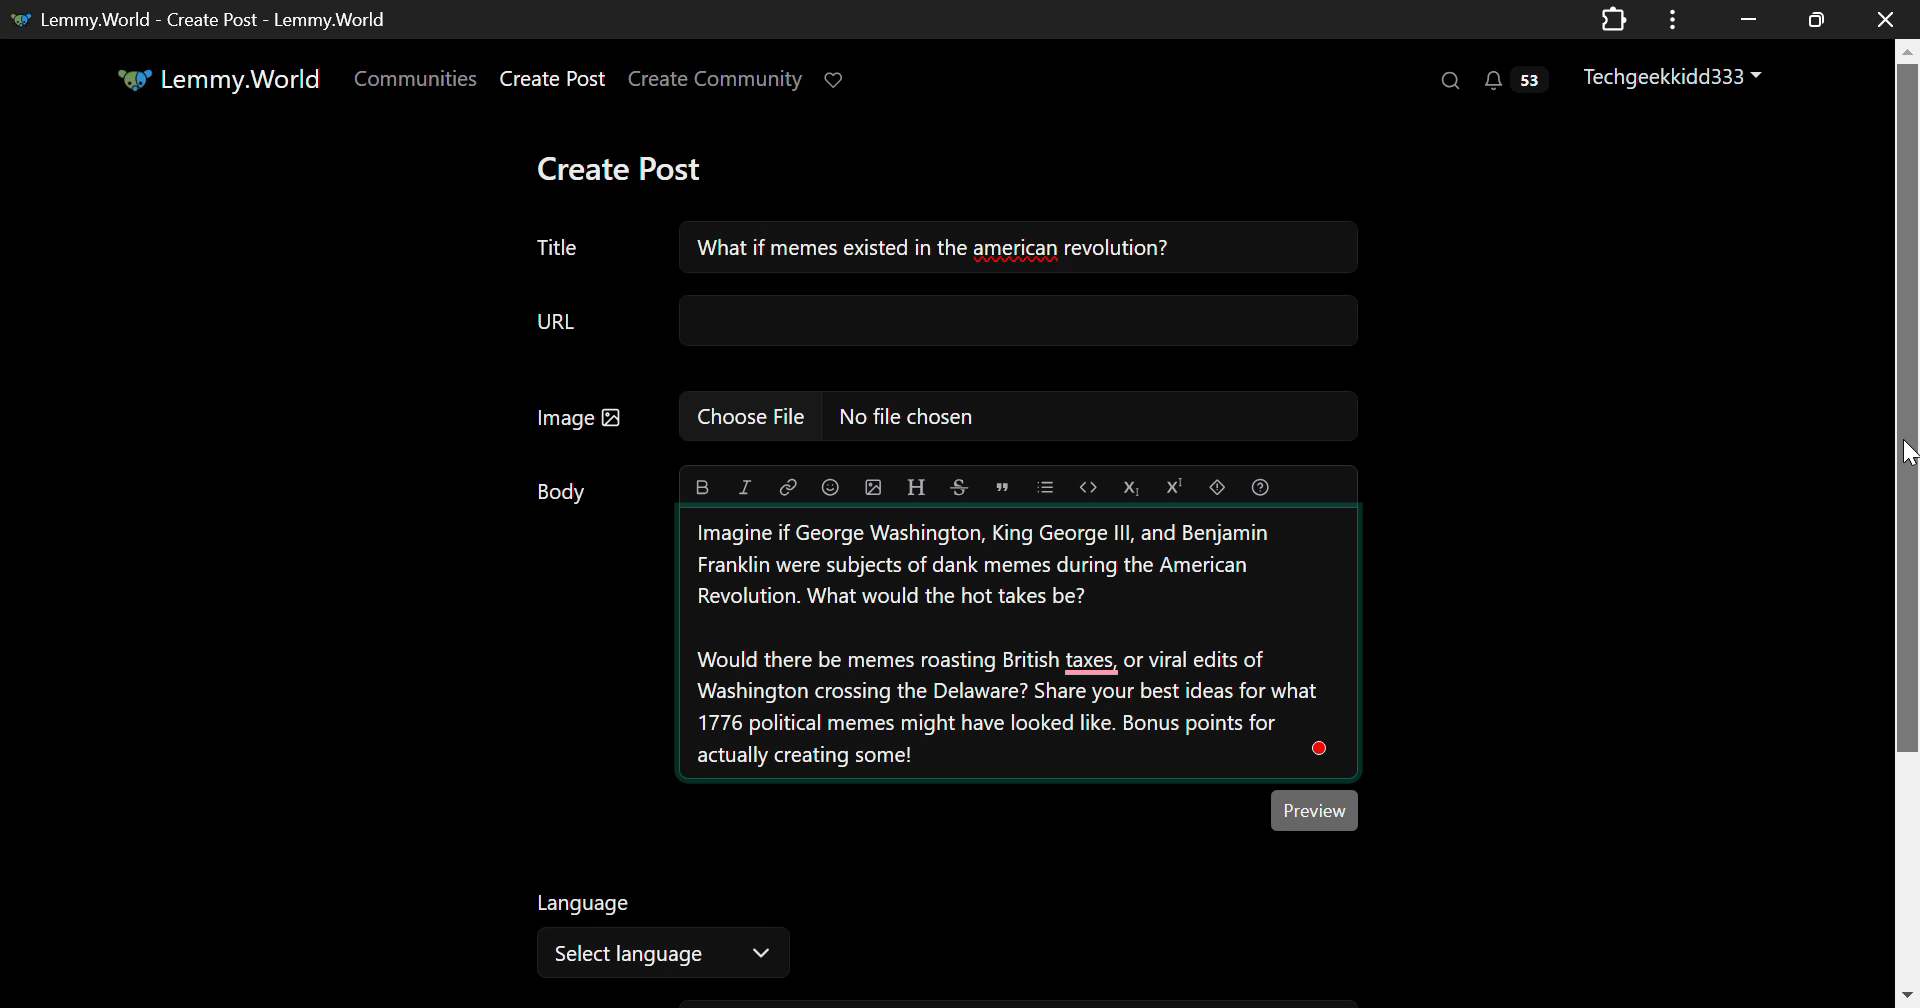 This screenshot has width=1920, height=1008. What do you see at coordinates (947, 320) in the screenshot?
I see `URL Field` at bounding box center [947, 320].